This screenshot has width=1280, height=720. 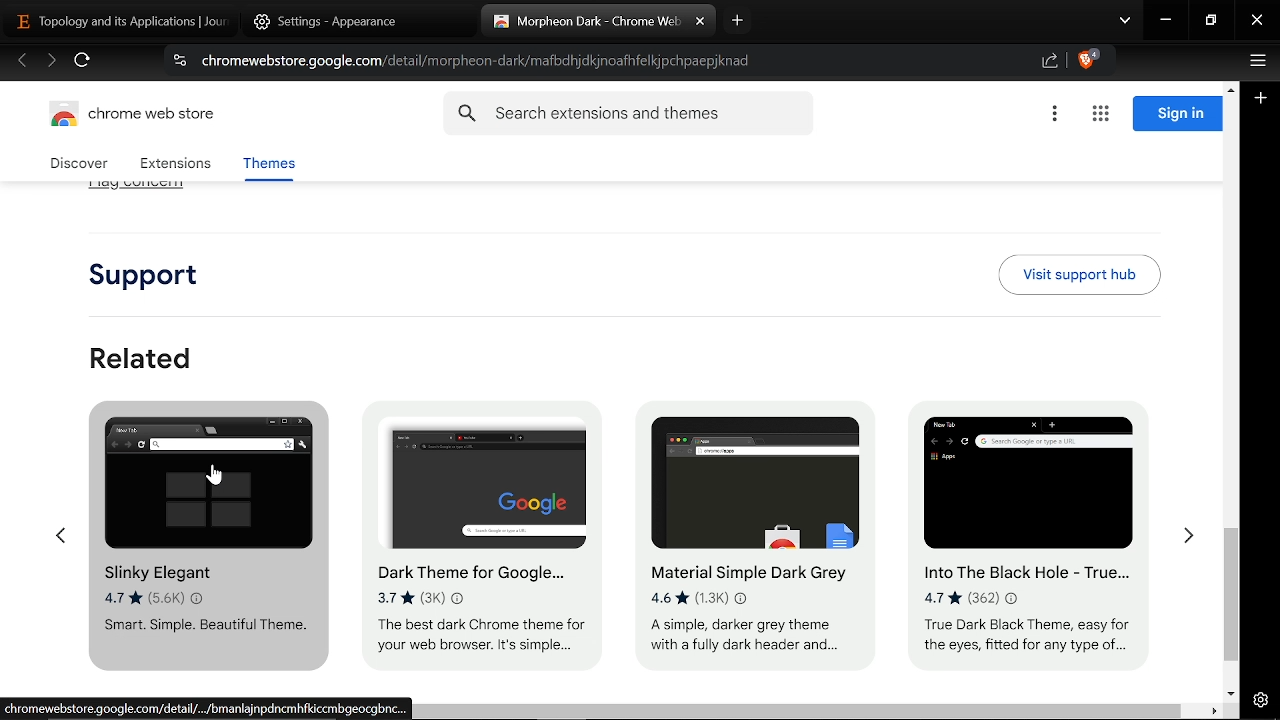 I want to click on Close current tab, so click(x=700, y=22).